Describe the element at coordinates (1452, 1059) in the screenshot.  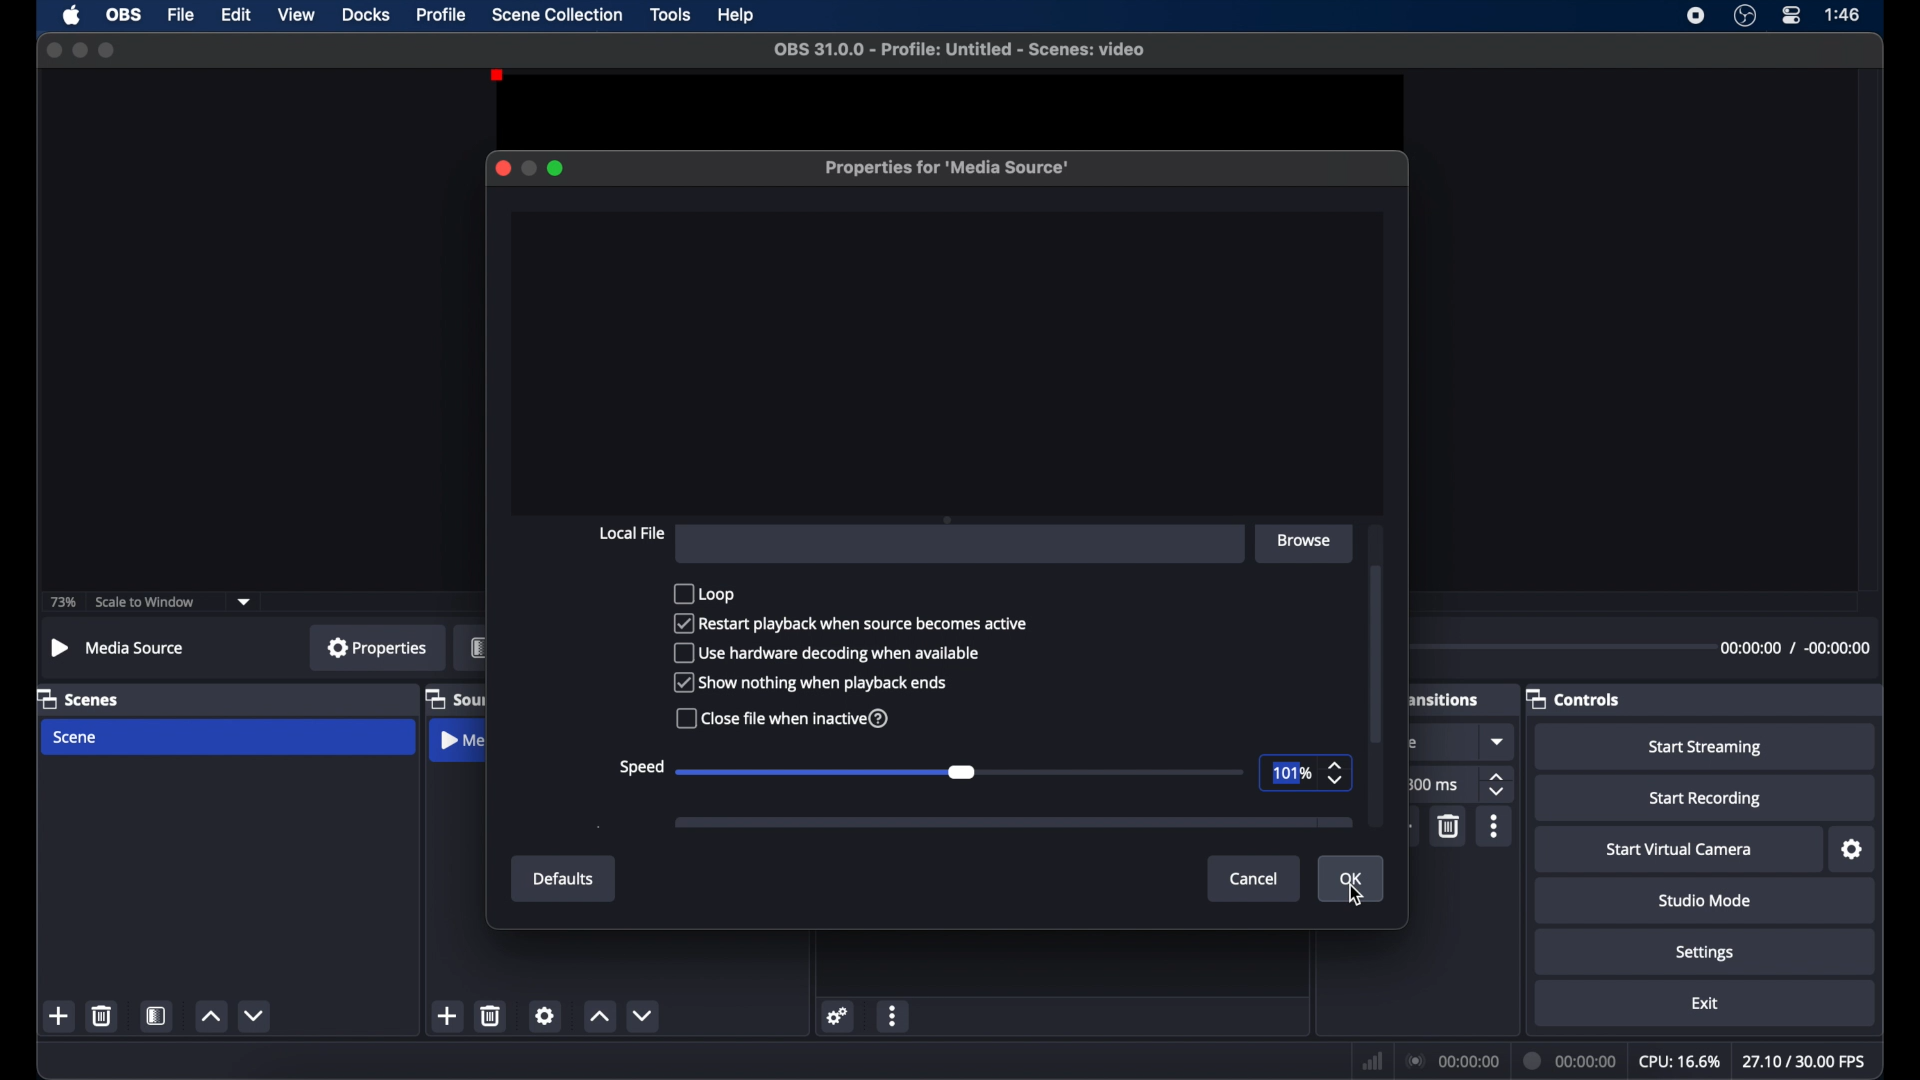
I see `connection` at that location.